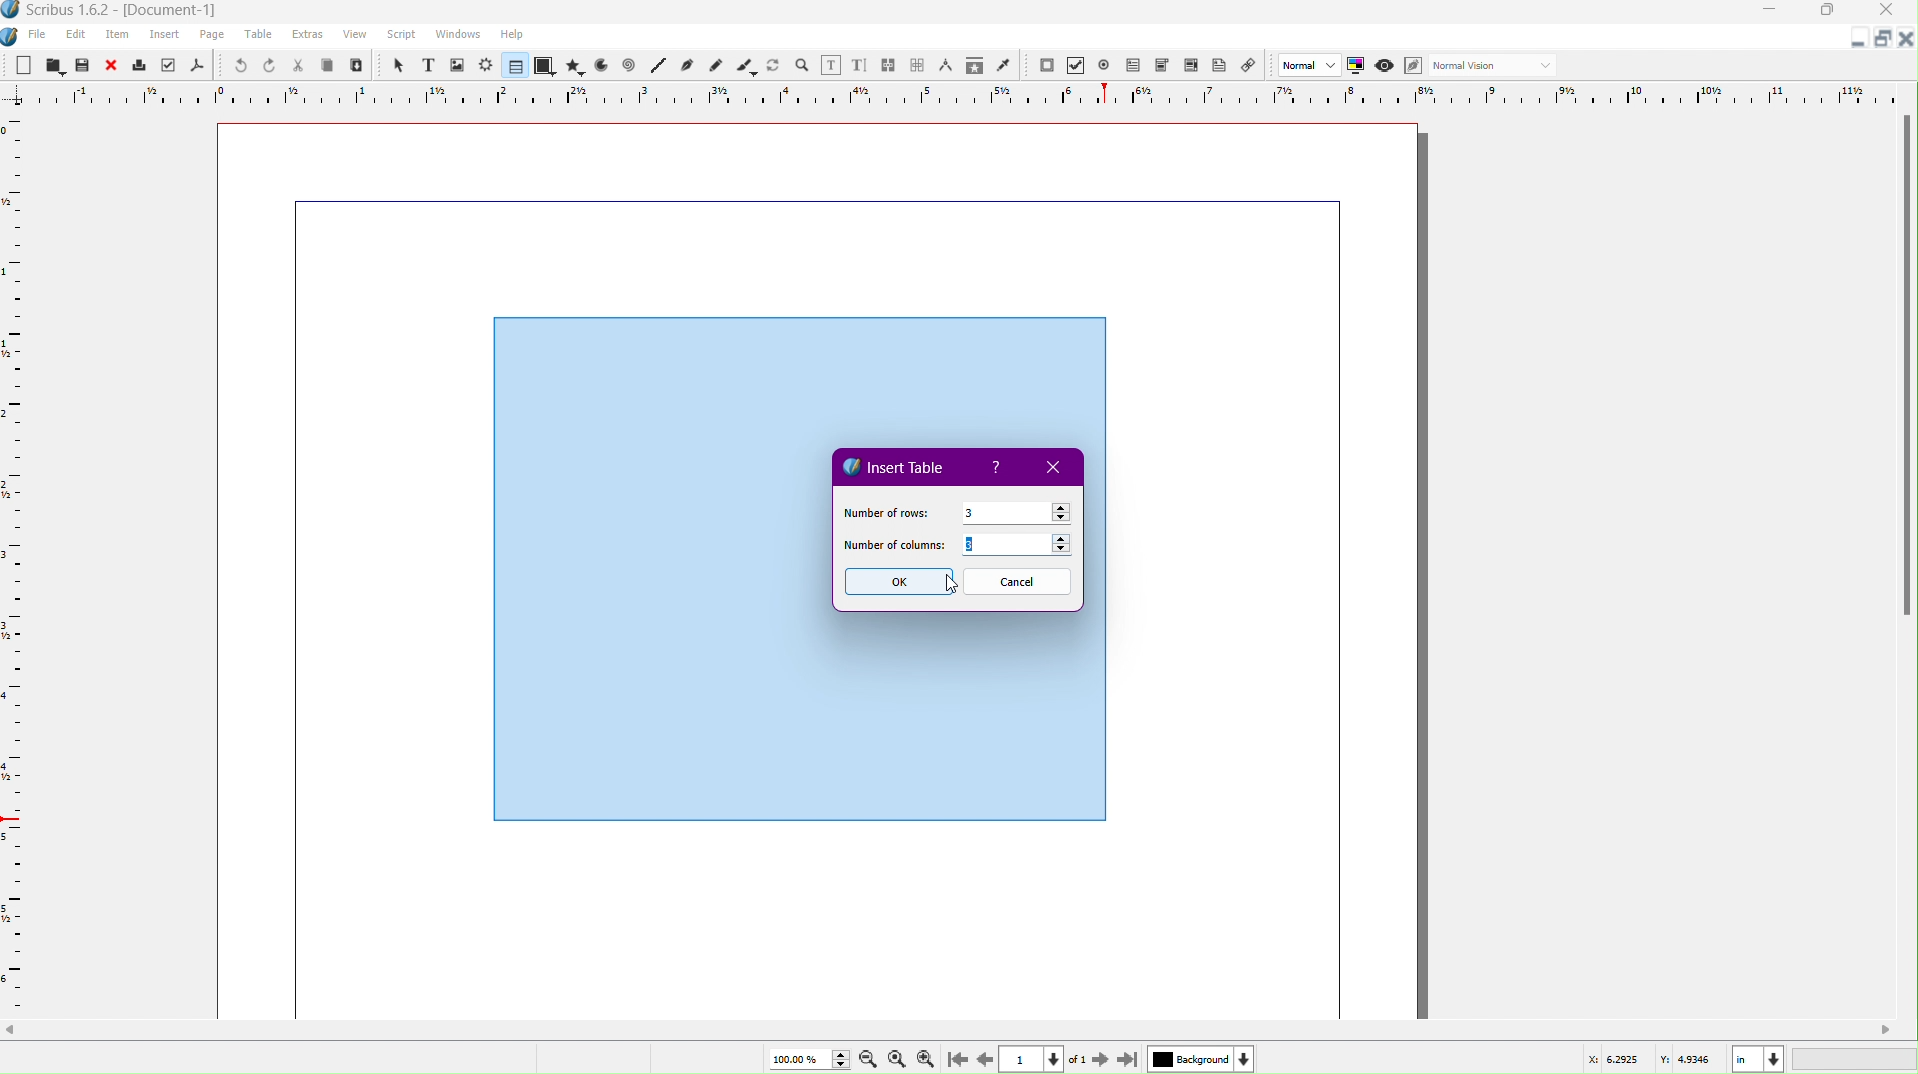  Describe the element at coordinates (84, 64) in the screenshot. I see `Save` at that location.